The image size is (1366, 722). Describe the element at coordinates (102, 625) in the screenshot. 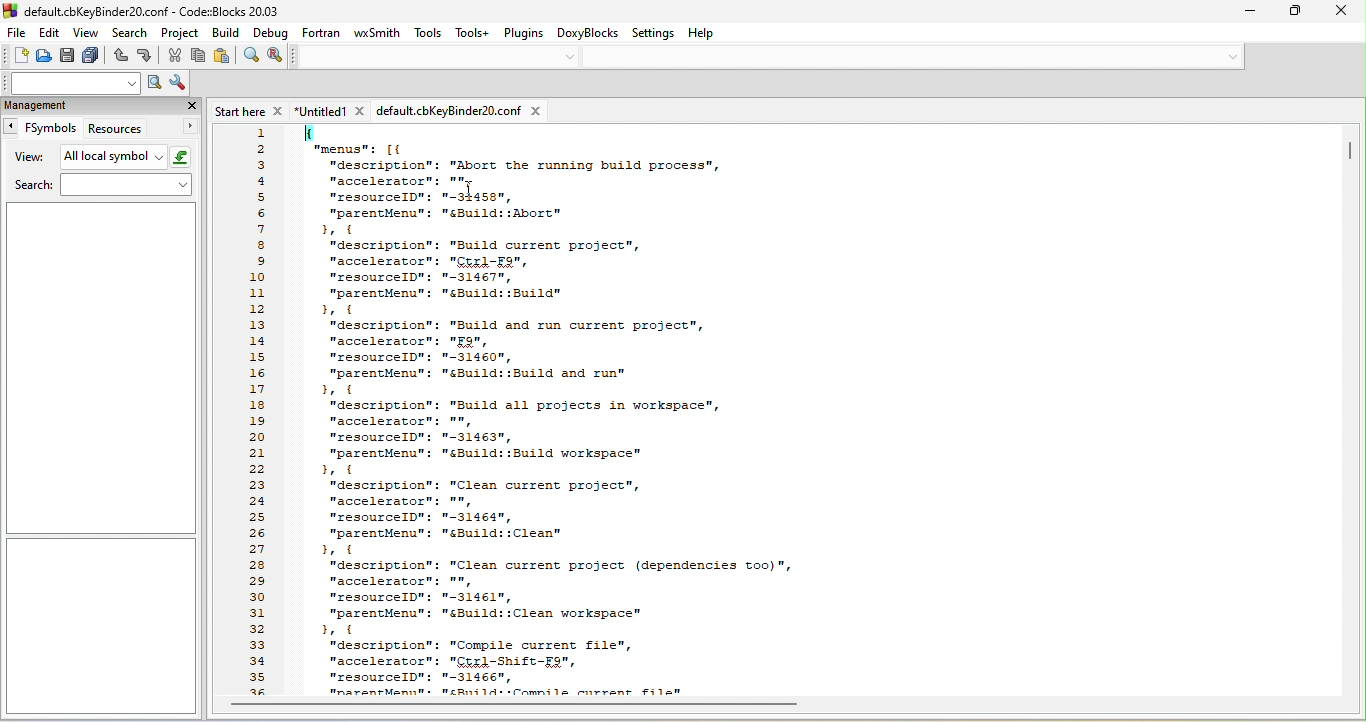

I see `sidebar` at that location.